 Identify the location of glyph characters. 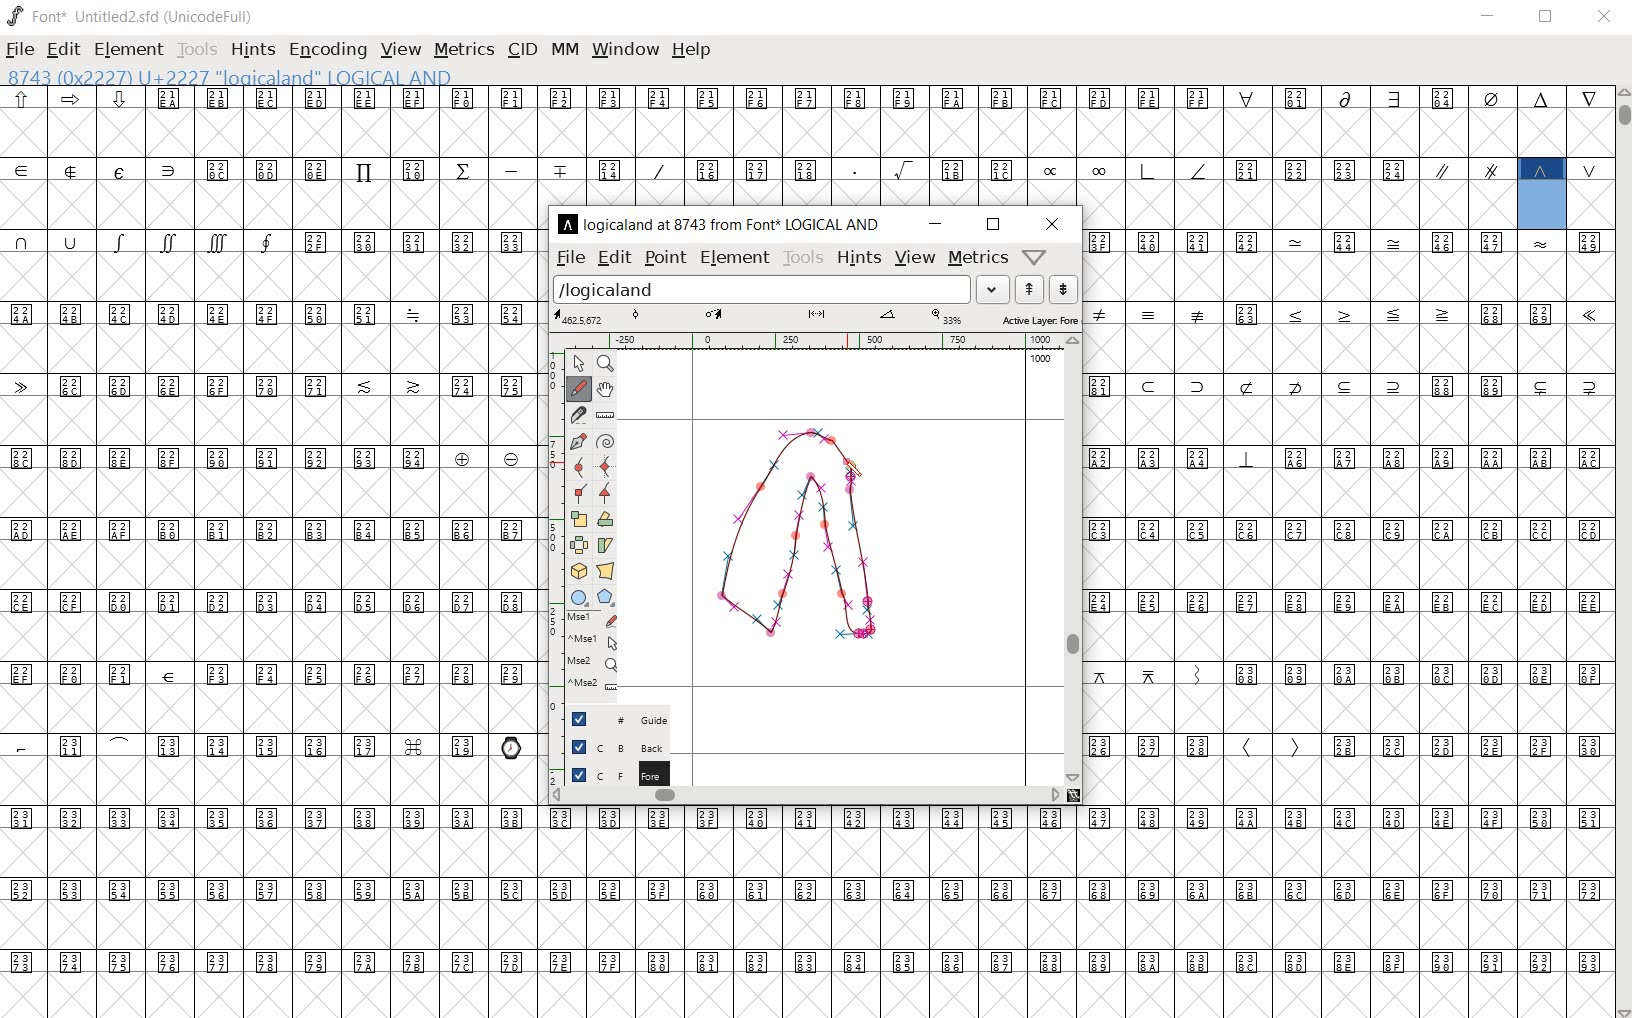
(1075, 912).